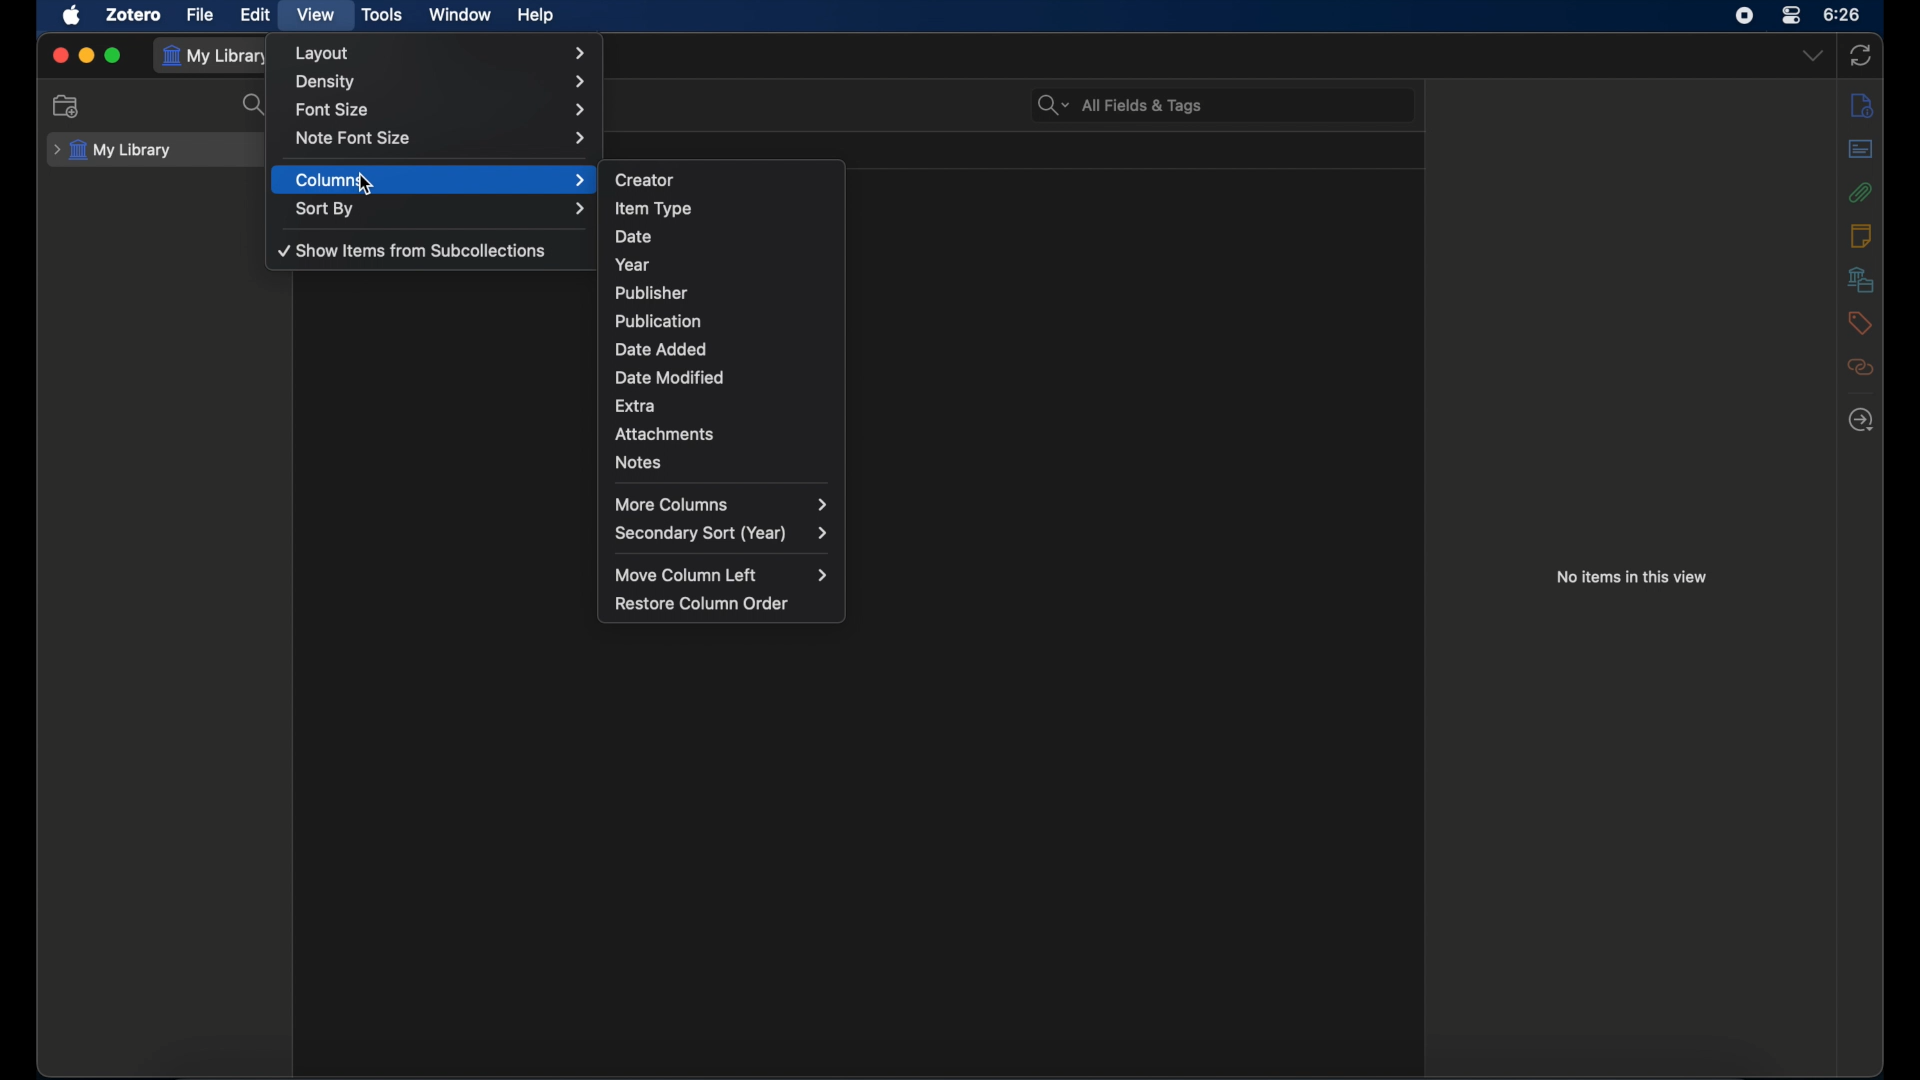 The height and width of the screenshot is (1080, 1920). I want to click on control center, so click(1792, 15).